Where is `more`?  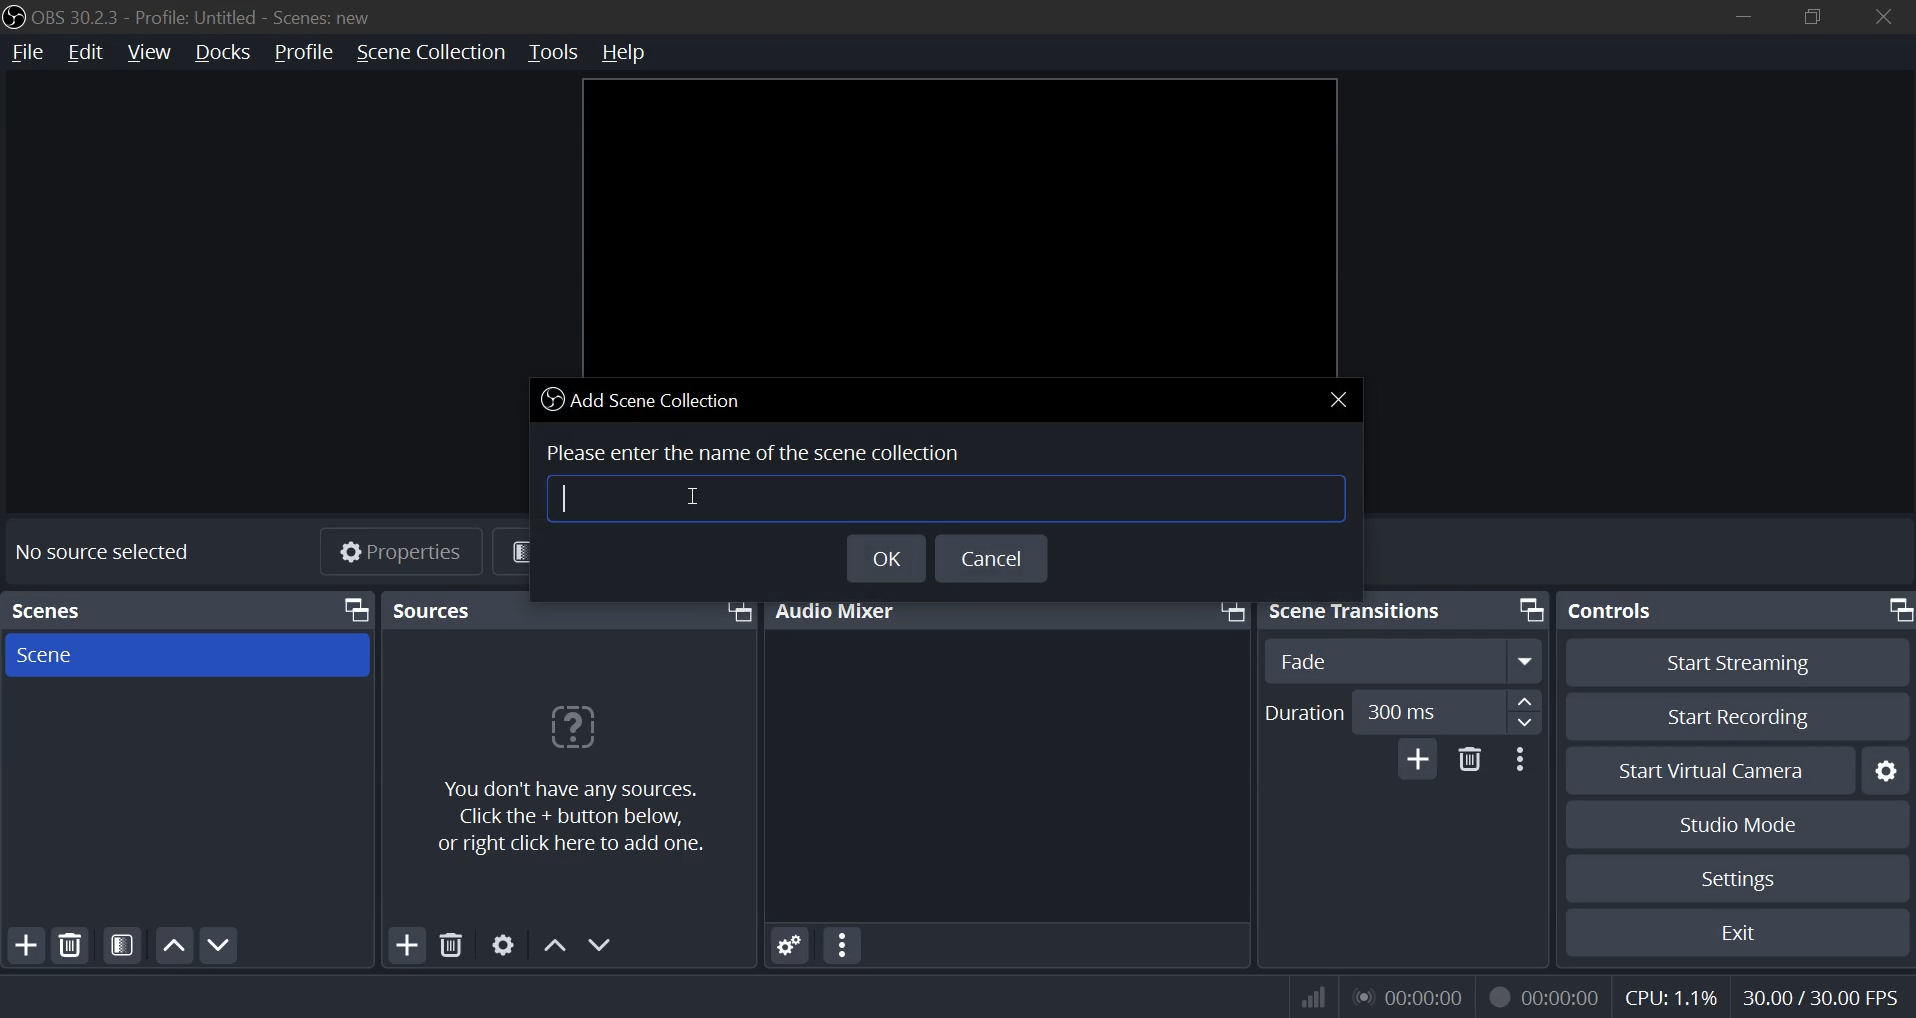 more is located at coordinates (844, 945).